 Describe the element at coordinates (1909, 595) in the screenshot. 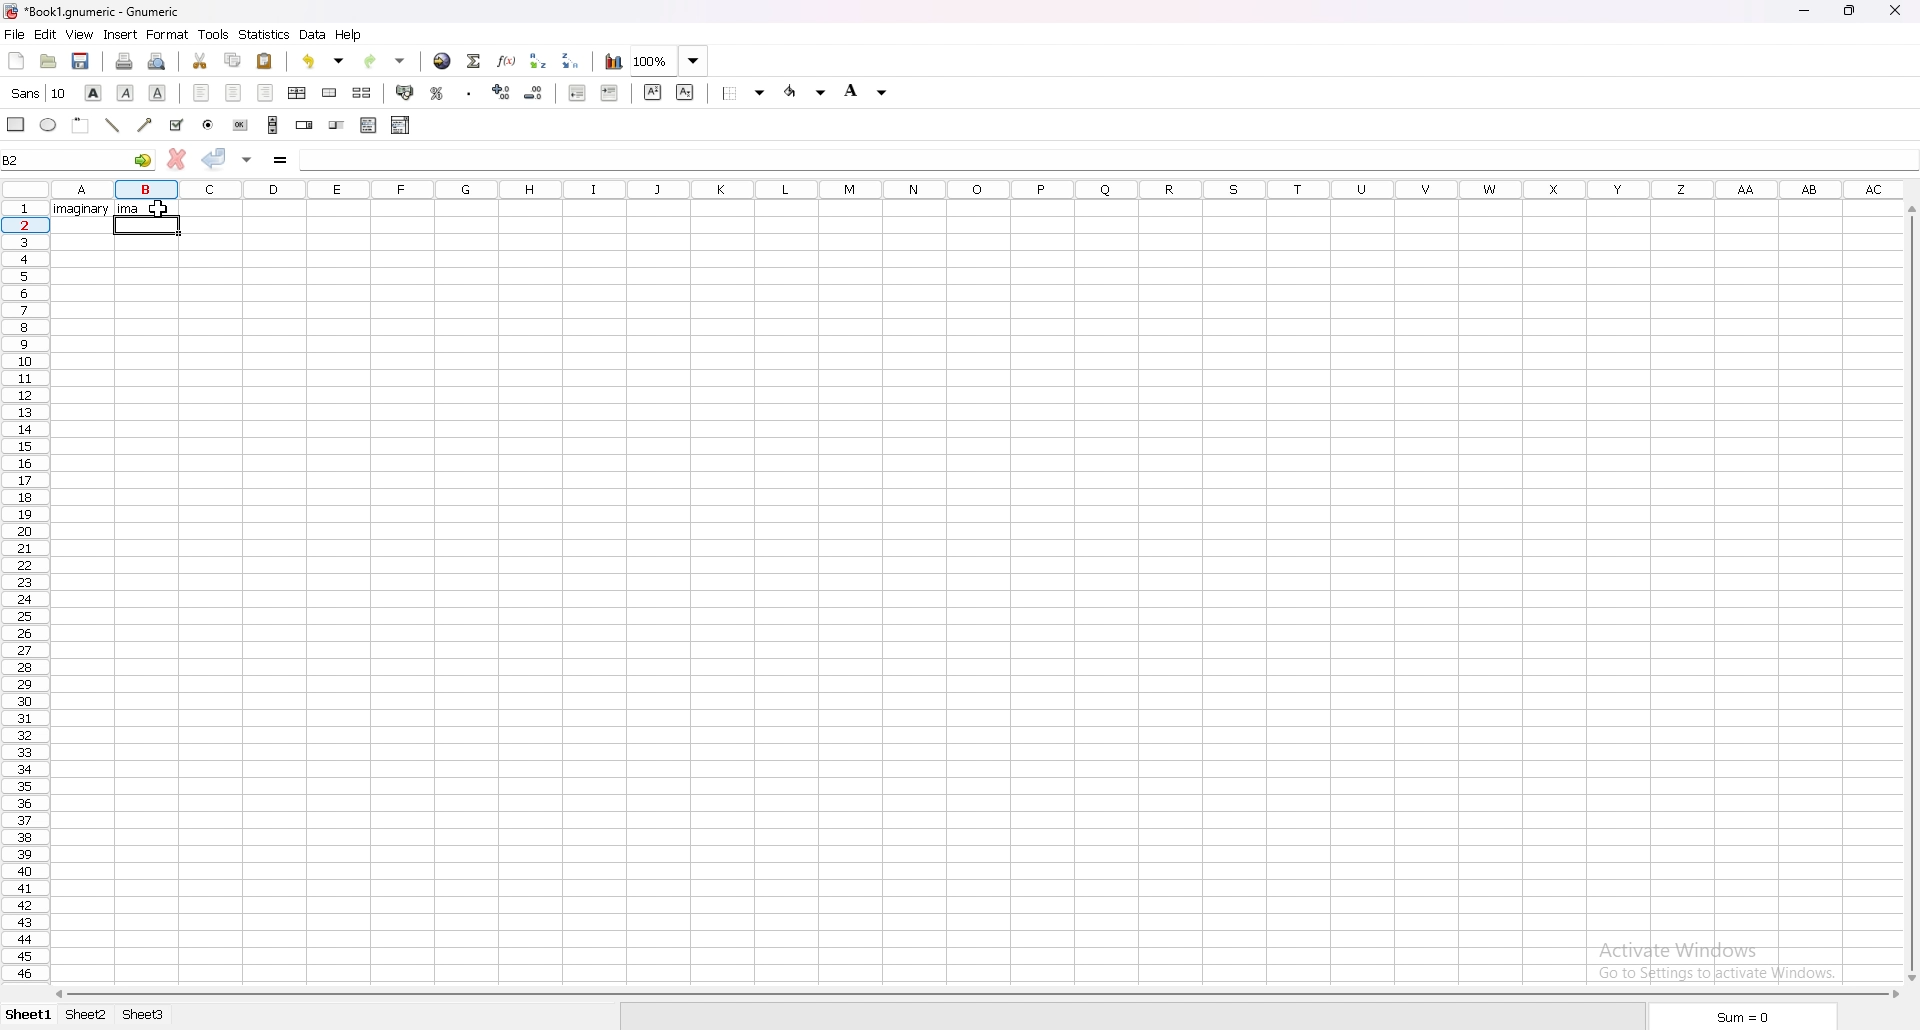

I see `scroll bar` at that location.